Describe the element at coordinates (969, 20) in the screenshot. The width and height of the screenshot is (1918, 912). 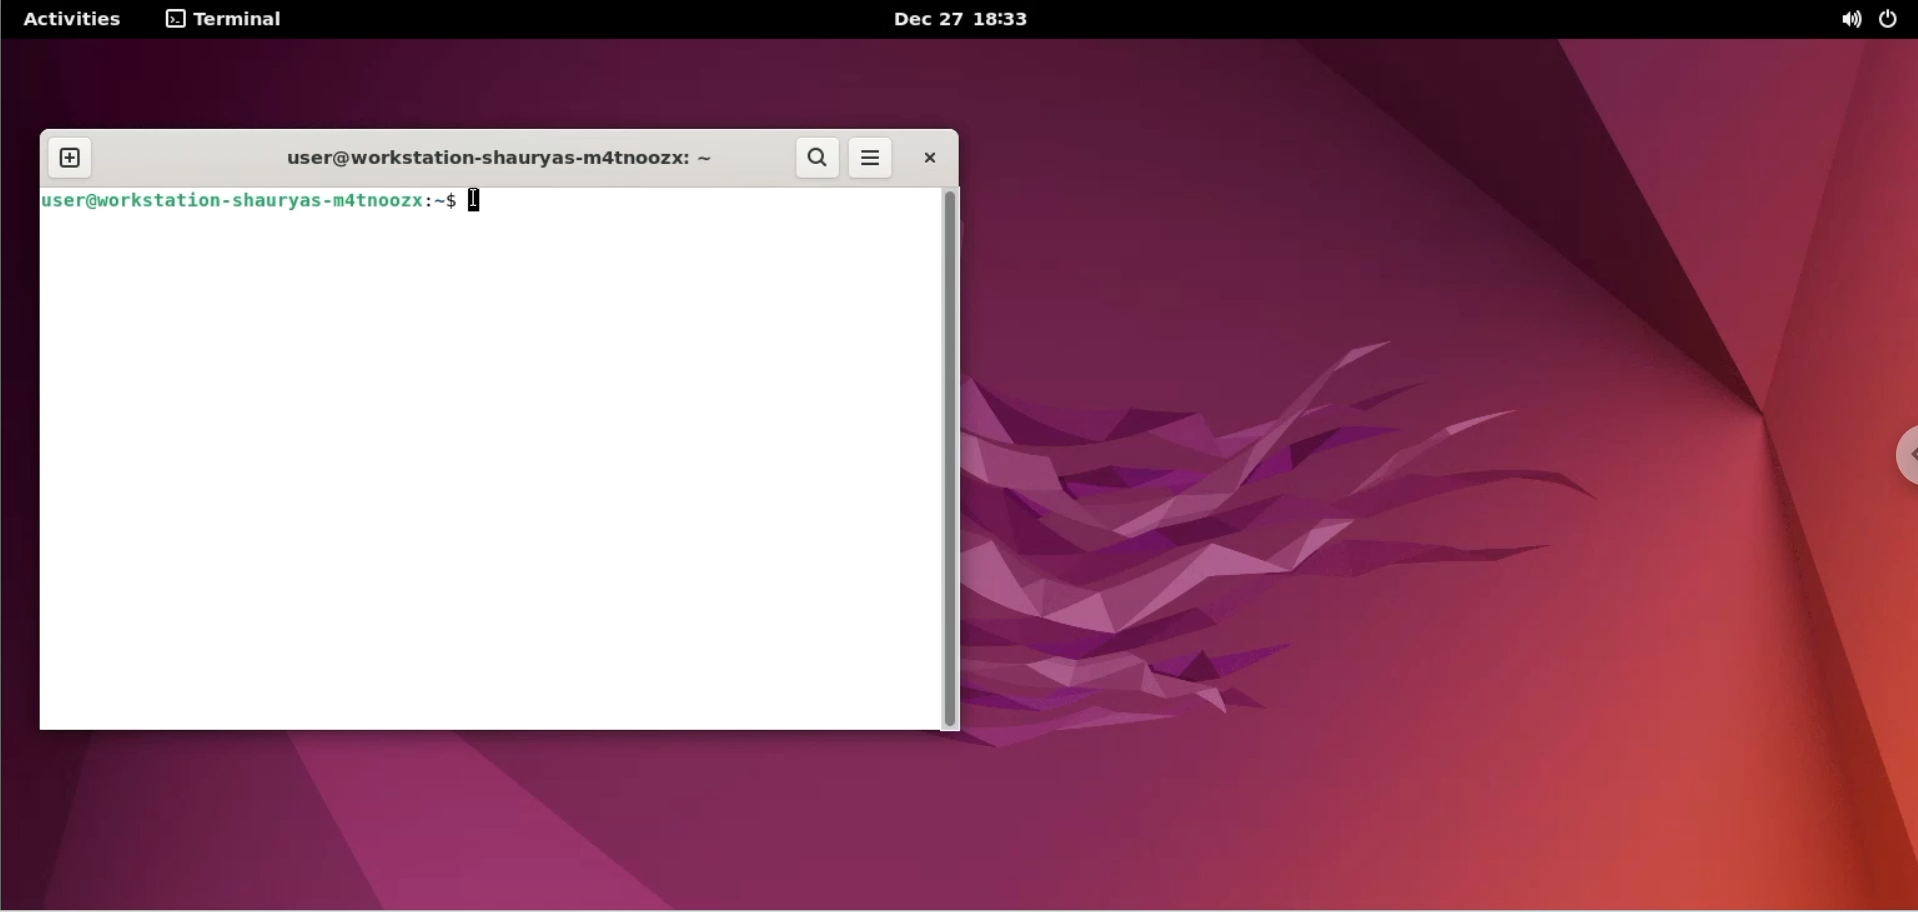
I see `Dec 27 18:33` at that location.